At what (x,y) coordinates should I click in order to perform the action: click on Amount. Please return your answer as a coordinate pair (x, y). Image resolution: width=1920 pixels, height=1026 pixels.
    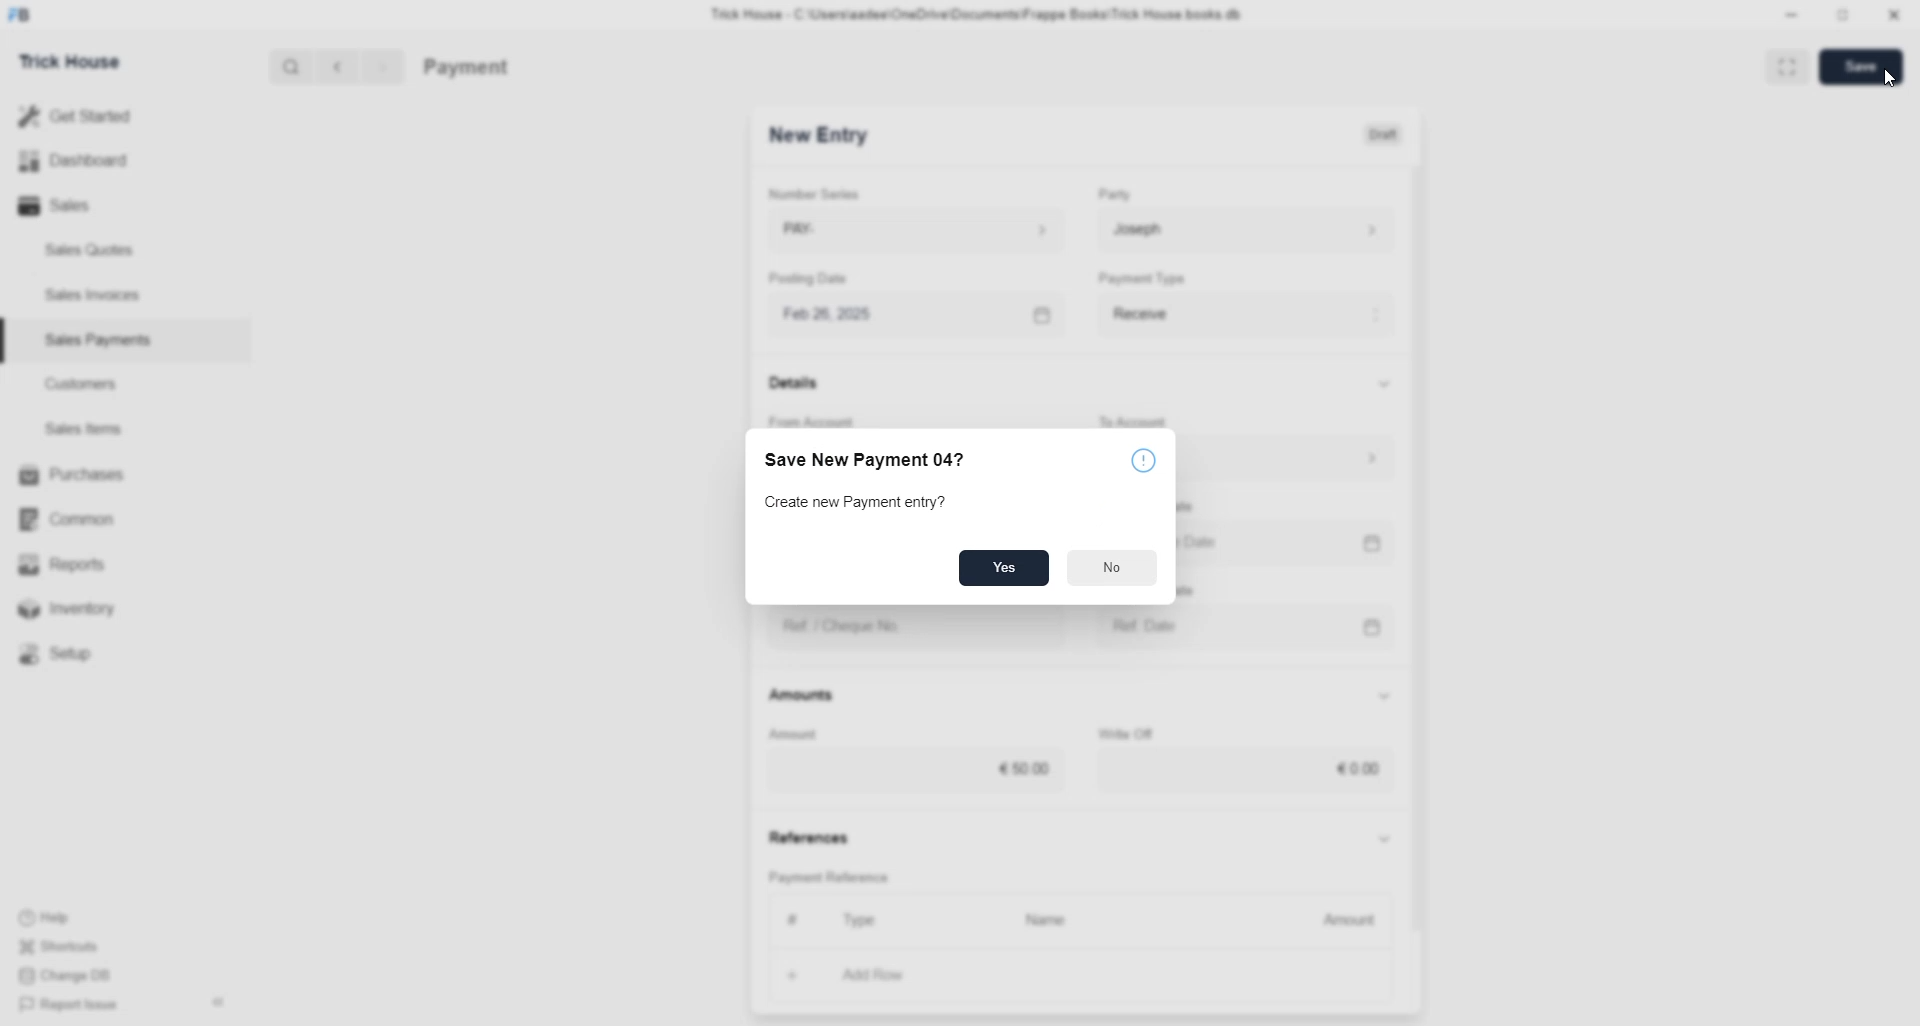
    Looking at the image, I should click on (795, 735).